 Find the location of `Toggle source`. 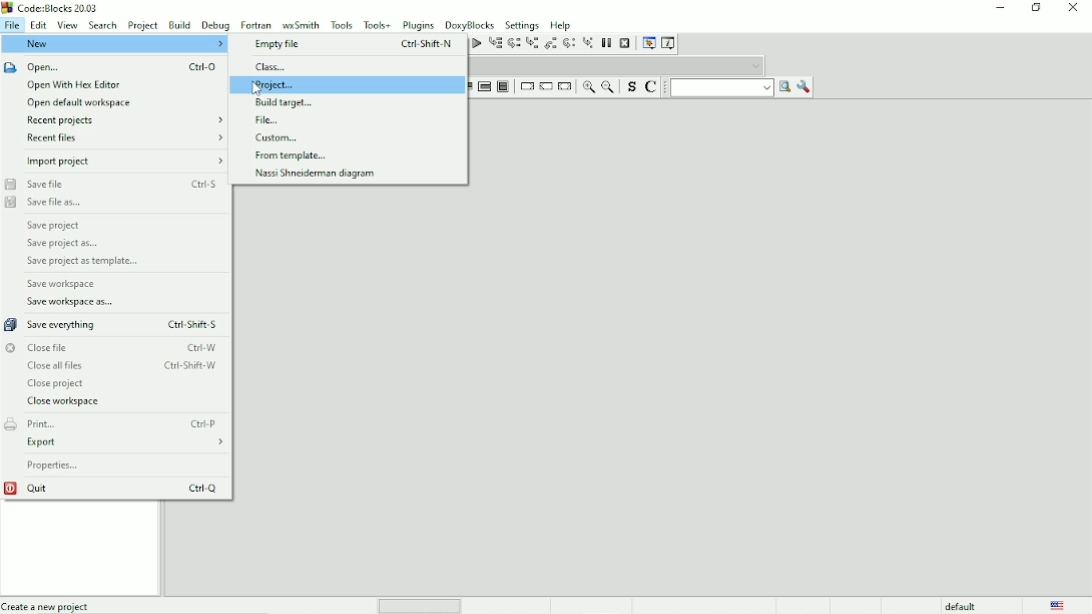

Toggle source is located at coordinates (629, 87).